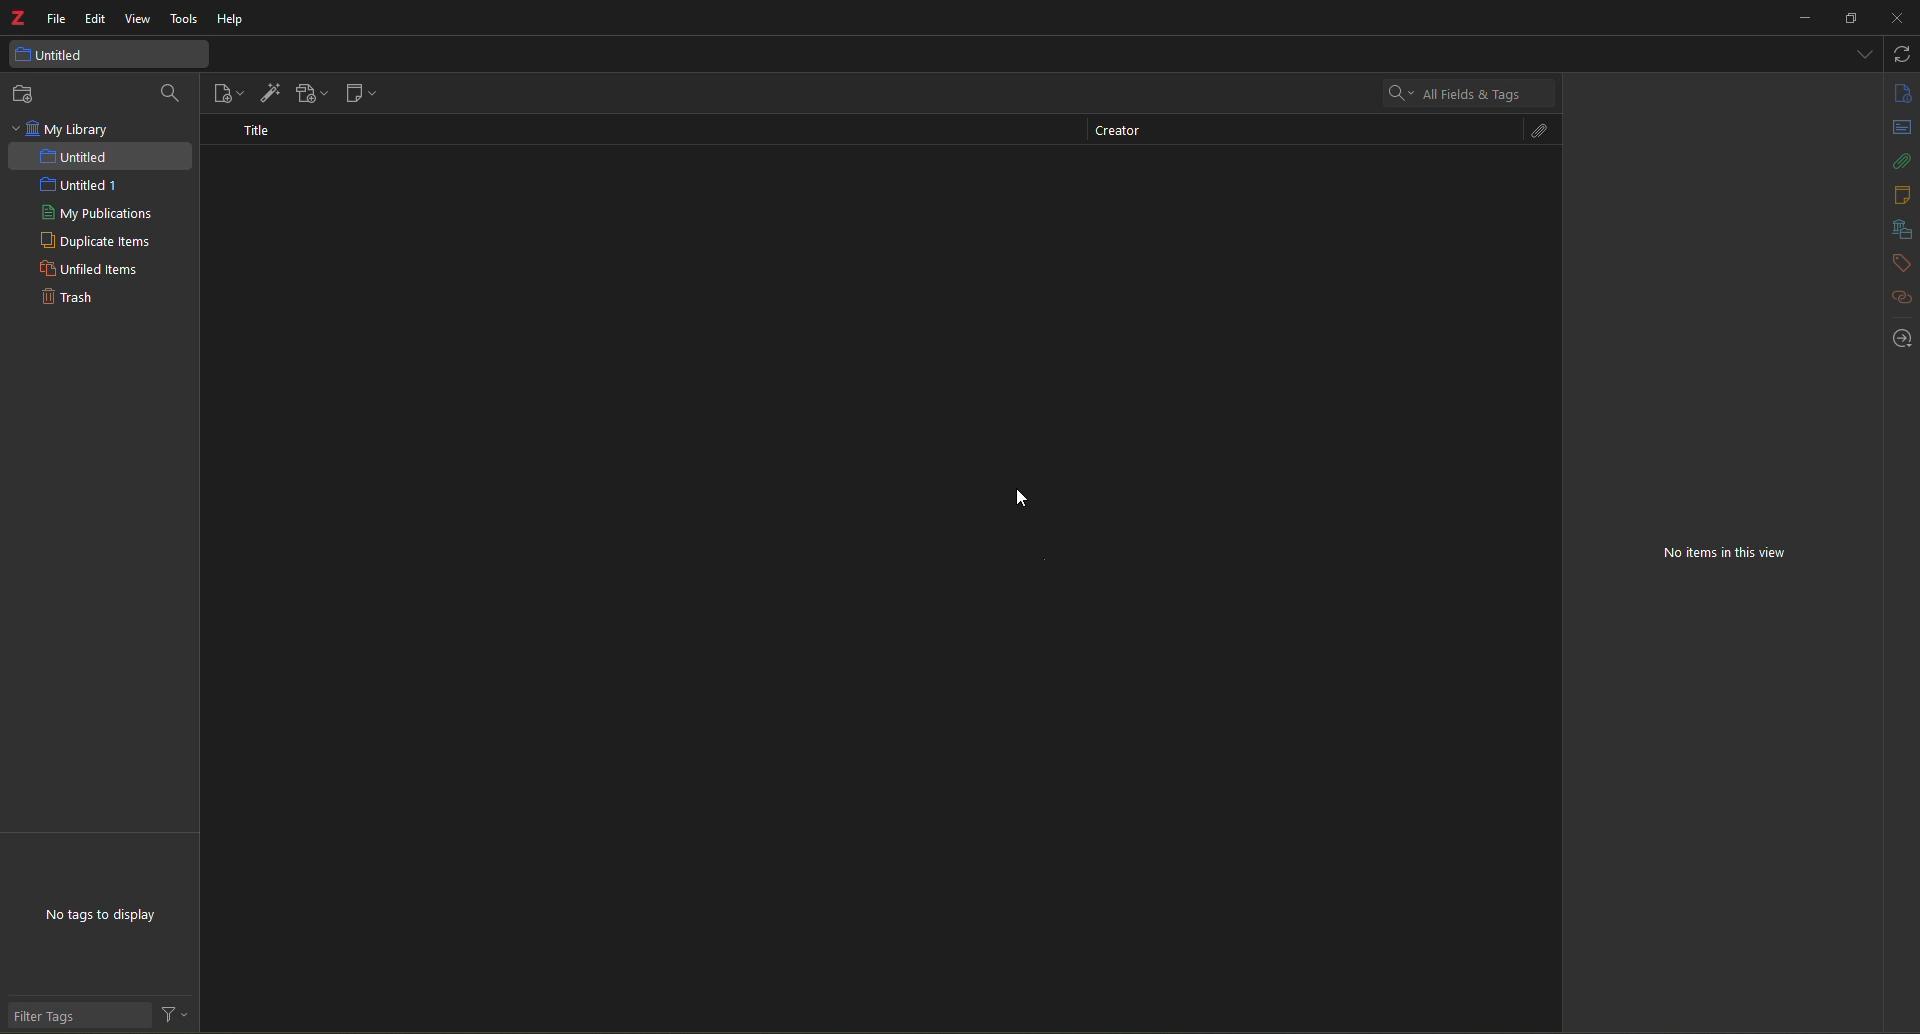  Describe the element at coordinates (786, 230) in the screenshot. I see `deleted` at that location.